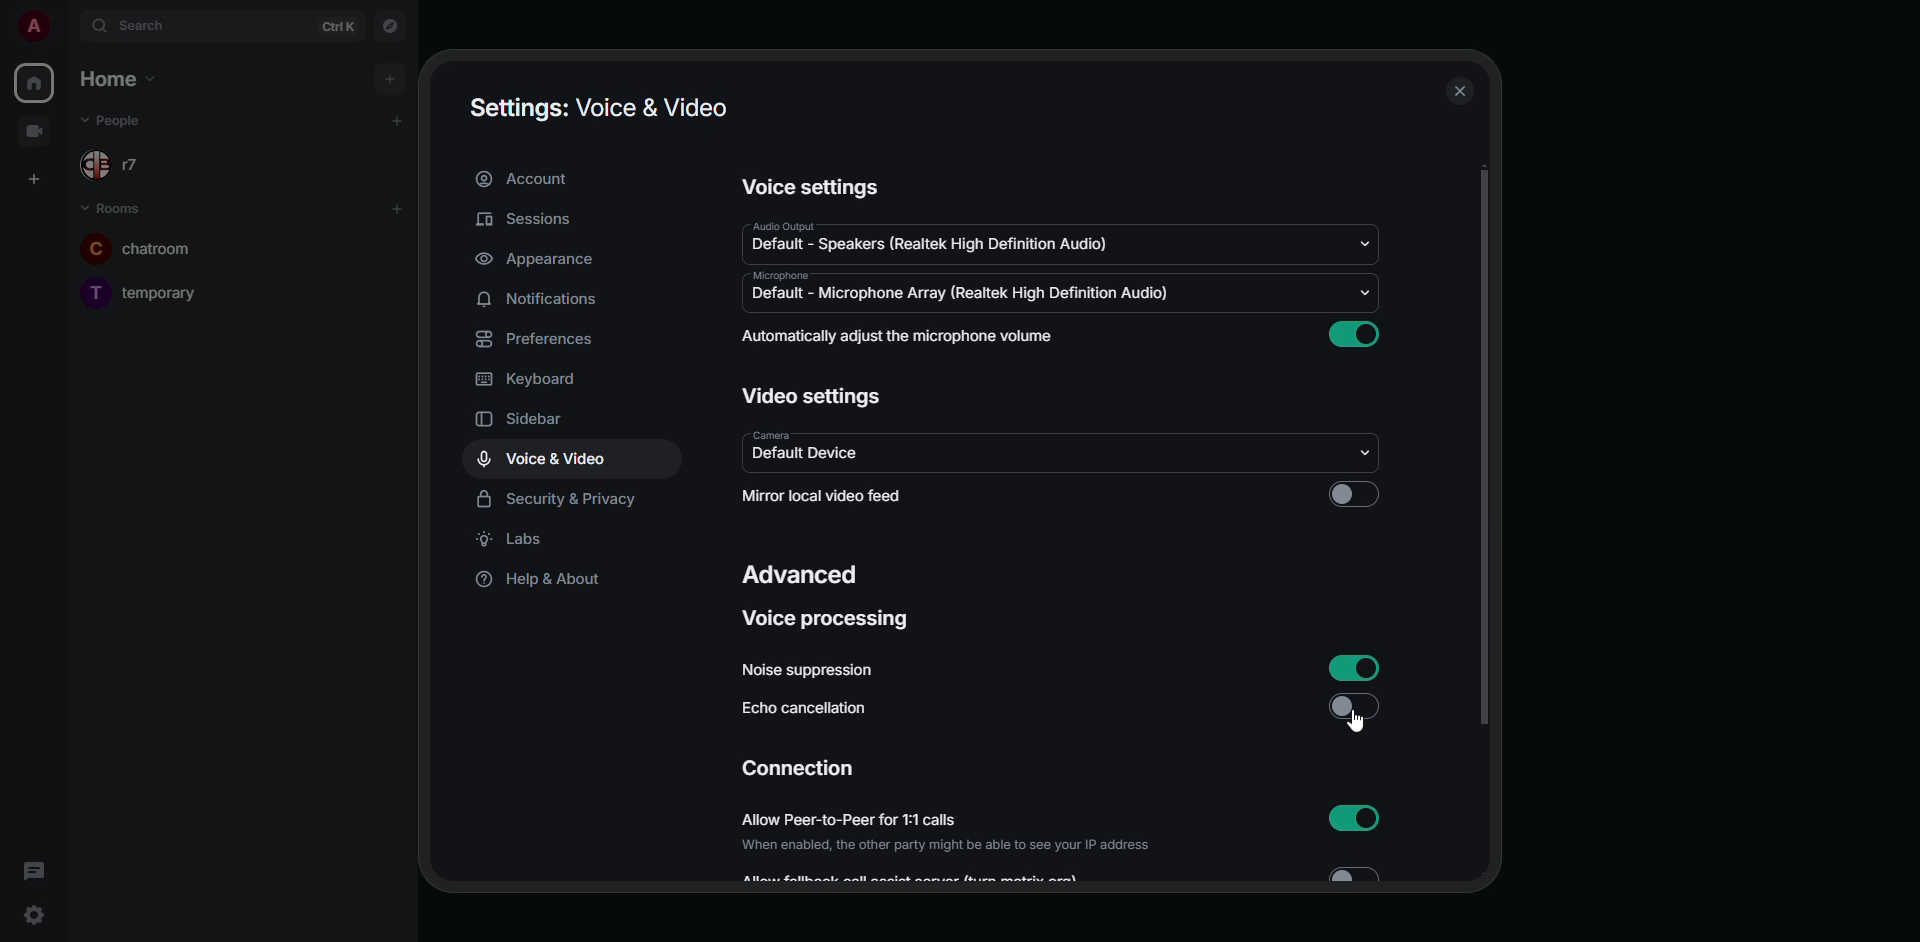  I want to click on appearance, so click(537, 261).